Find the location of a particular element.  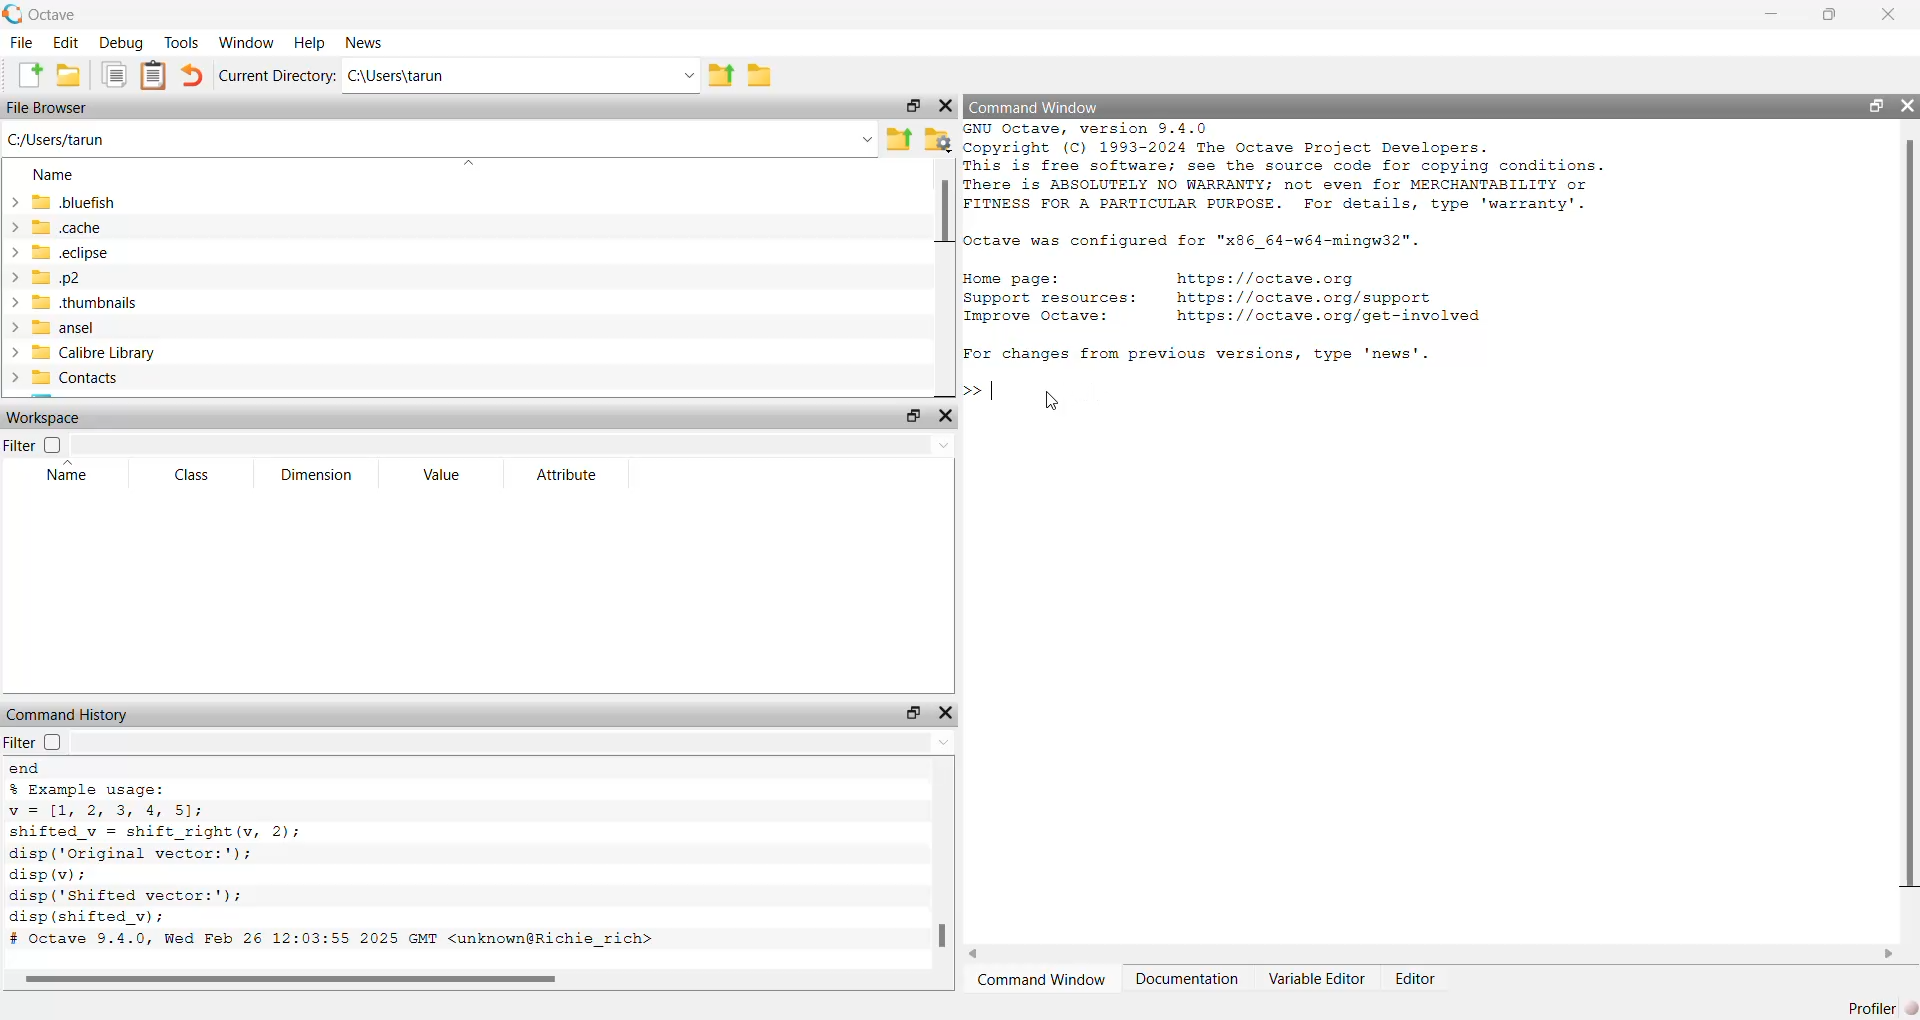

value is located at coordinates (438, 474).